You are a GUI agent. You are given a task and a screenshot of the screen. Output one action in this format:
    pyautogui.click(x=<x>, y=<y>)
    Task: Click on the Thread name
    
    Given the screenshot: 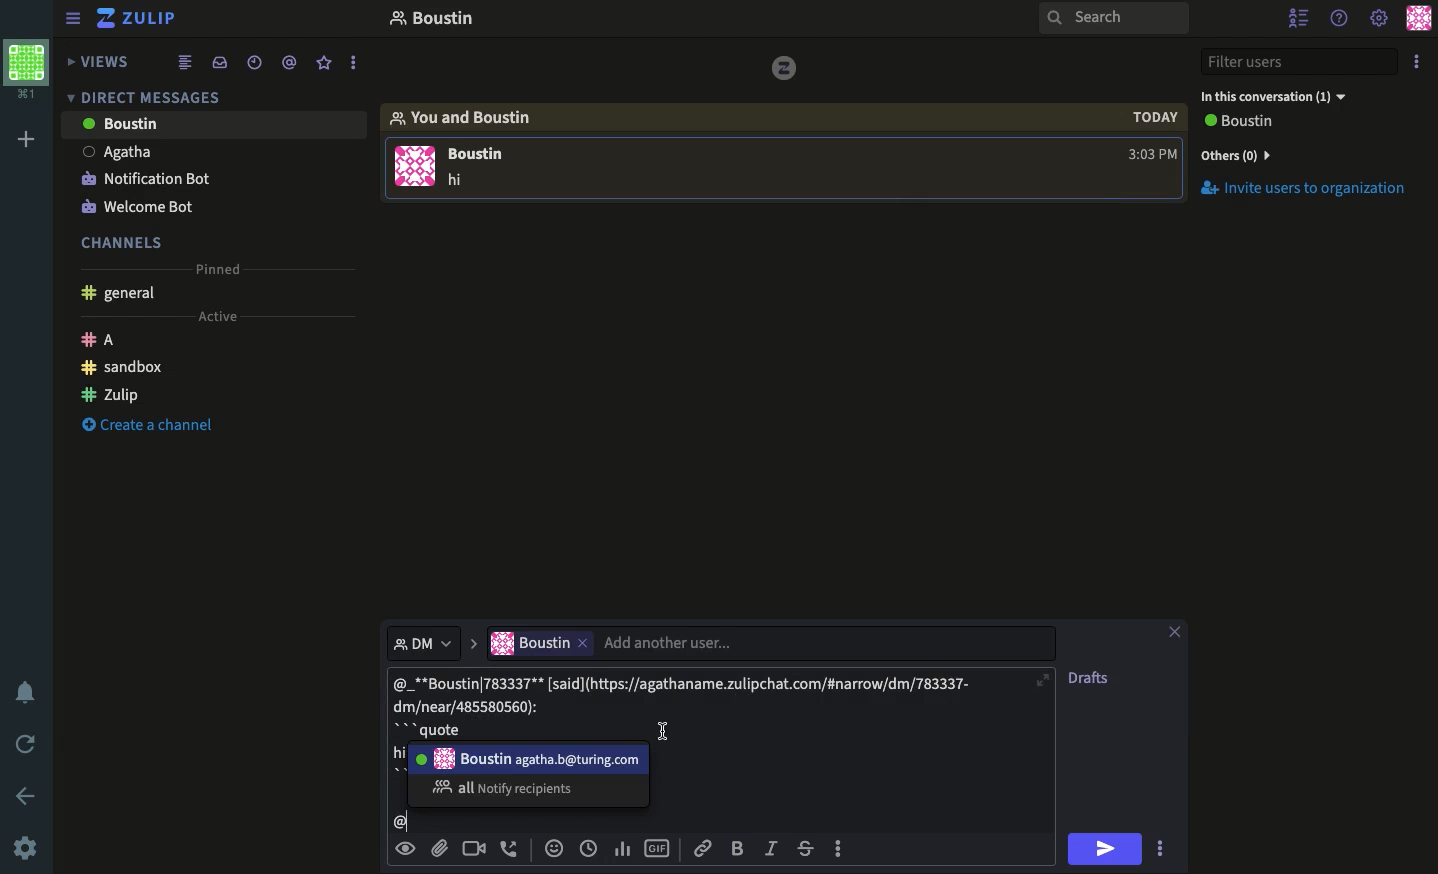 What is the action you would take?
    pyautogui.click(x=431, y=21)
    